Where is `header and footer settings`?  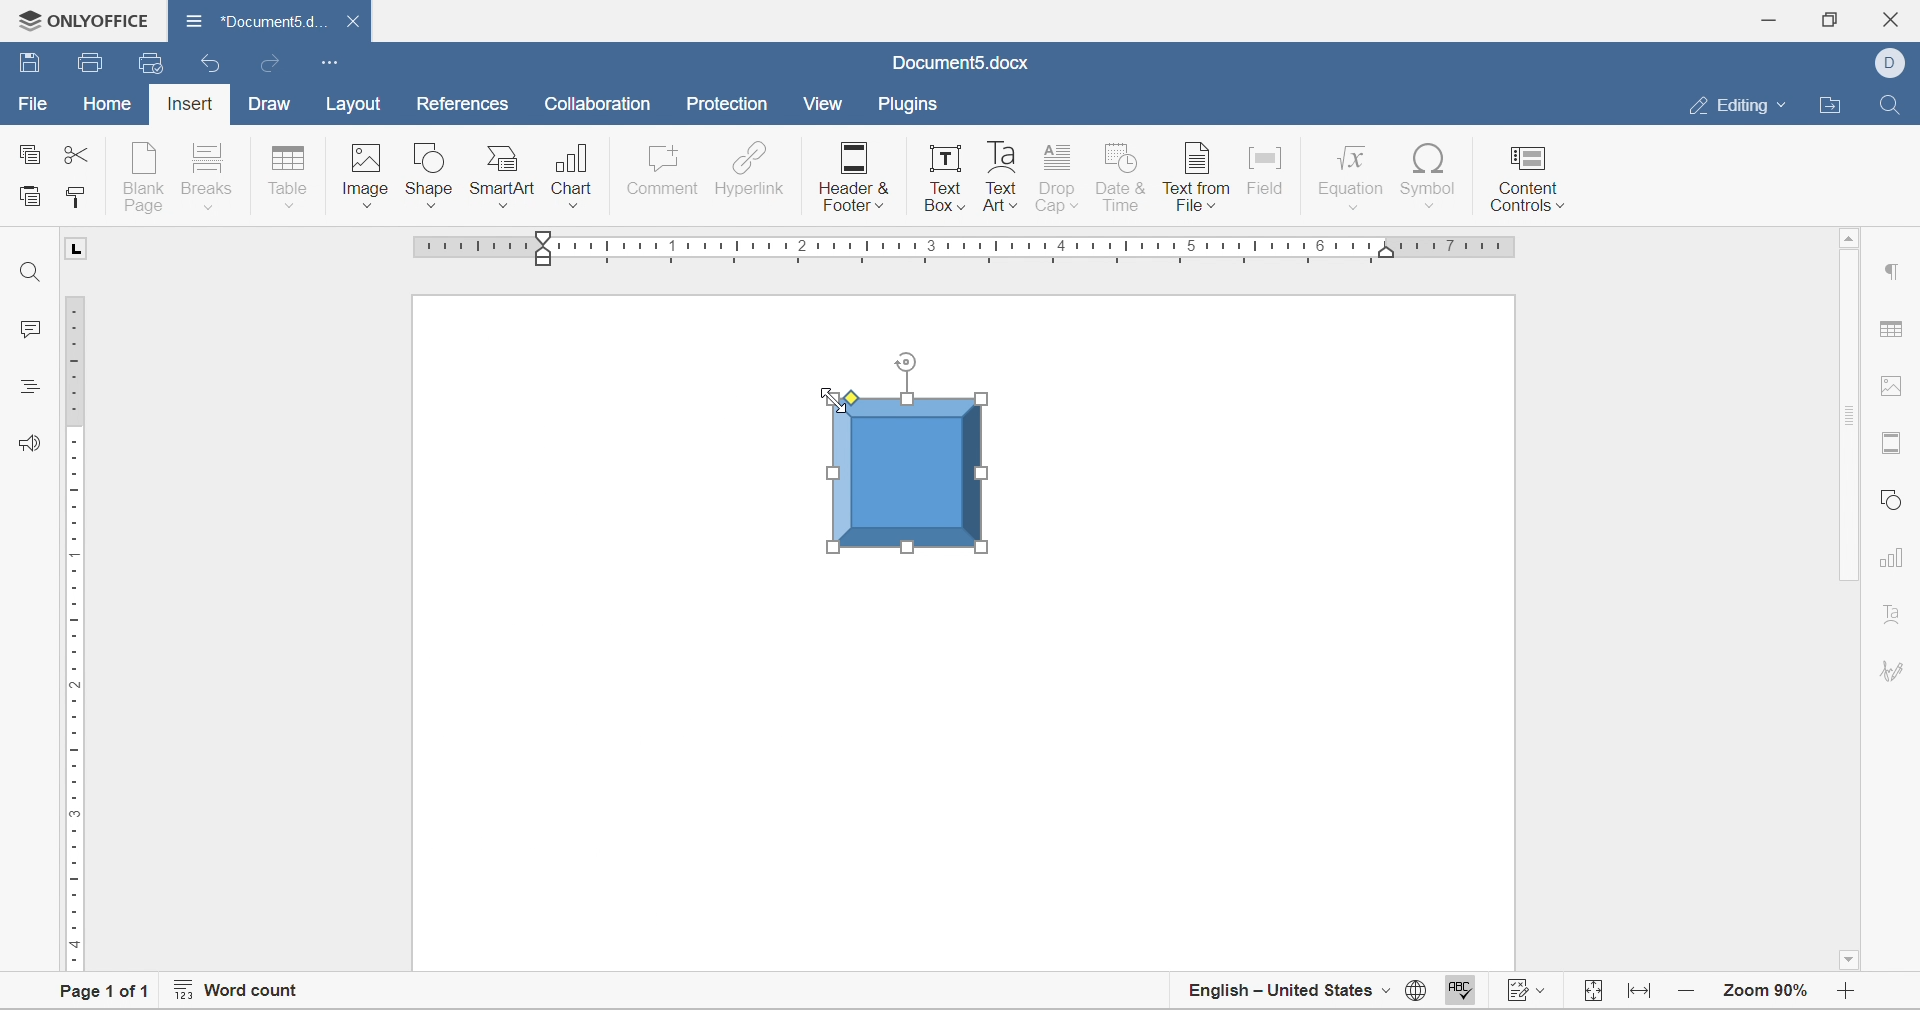
header and footer settings is located at coordinates (1893, 447).